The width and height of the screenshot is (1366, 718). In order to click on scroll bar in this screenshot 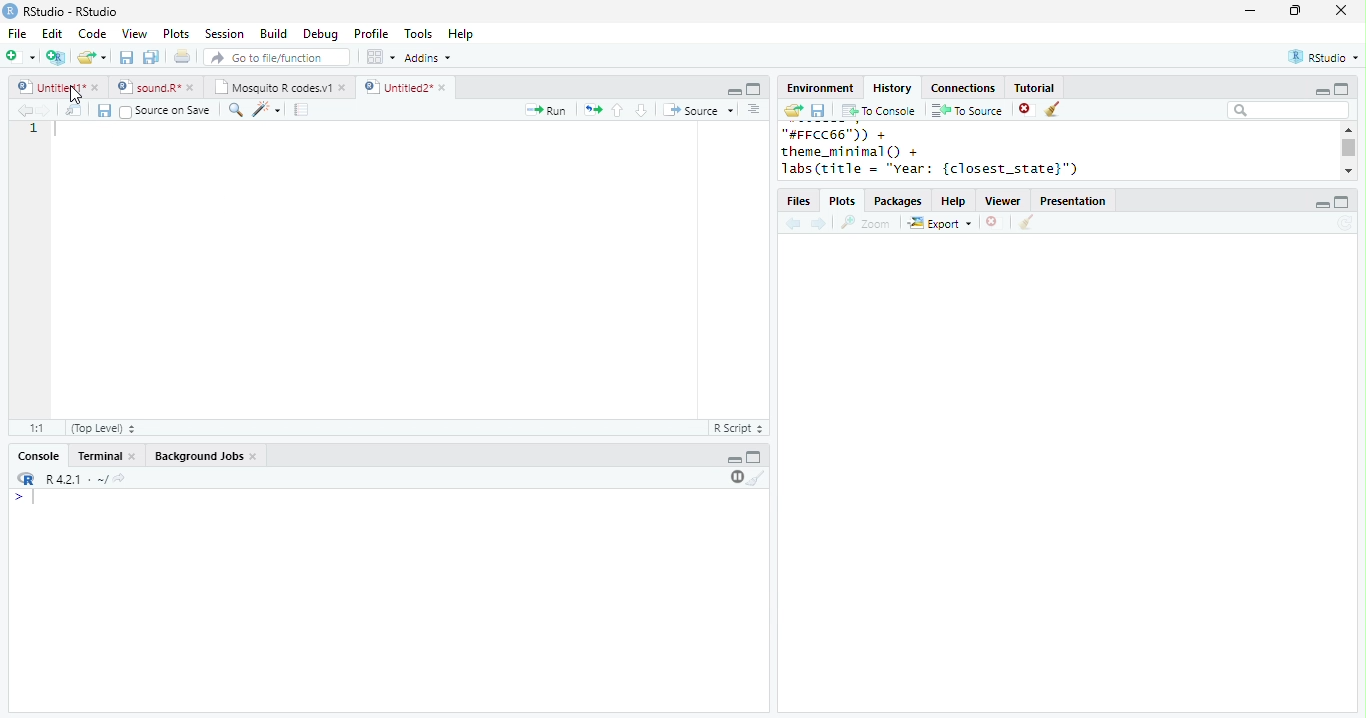, I will do `click(1350, 148)`.